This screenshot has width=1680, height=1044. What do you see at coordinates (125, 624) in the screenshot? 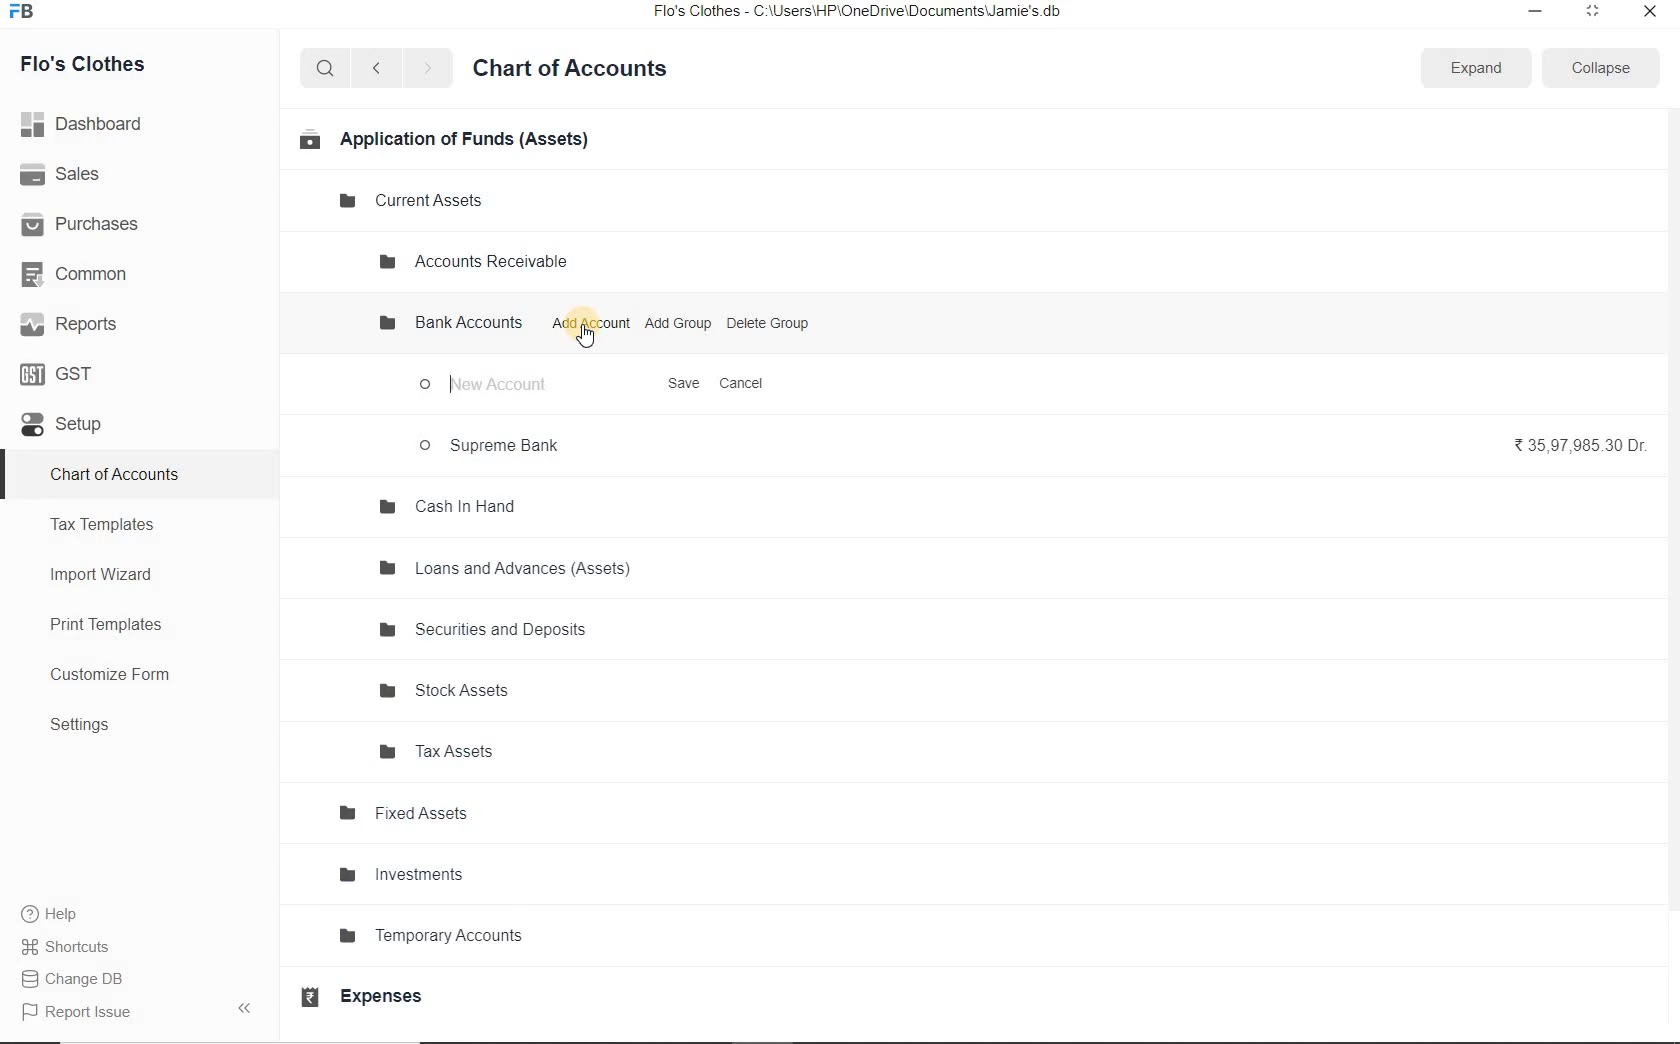
I see `Print Templates` at bounding box center [125, 624].